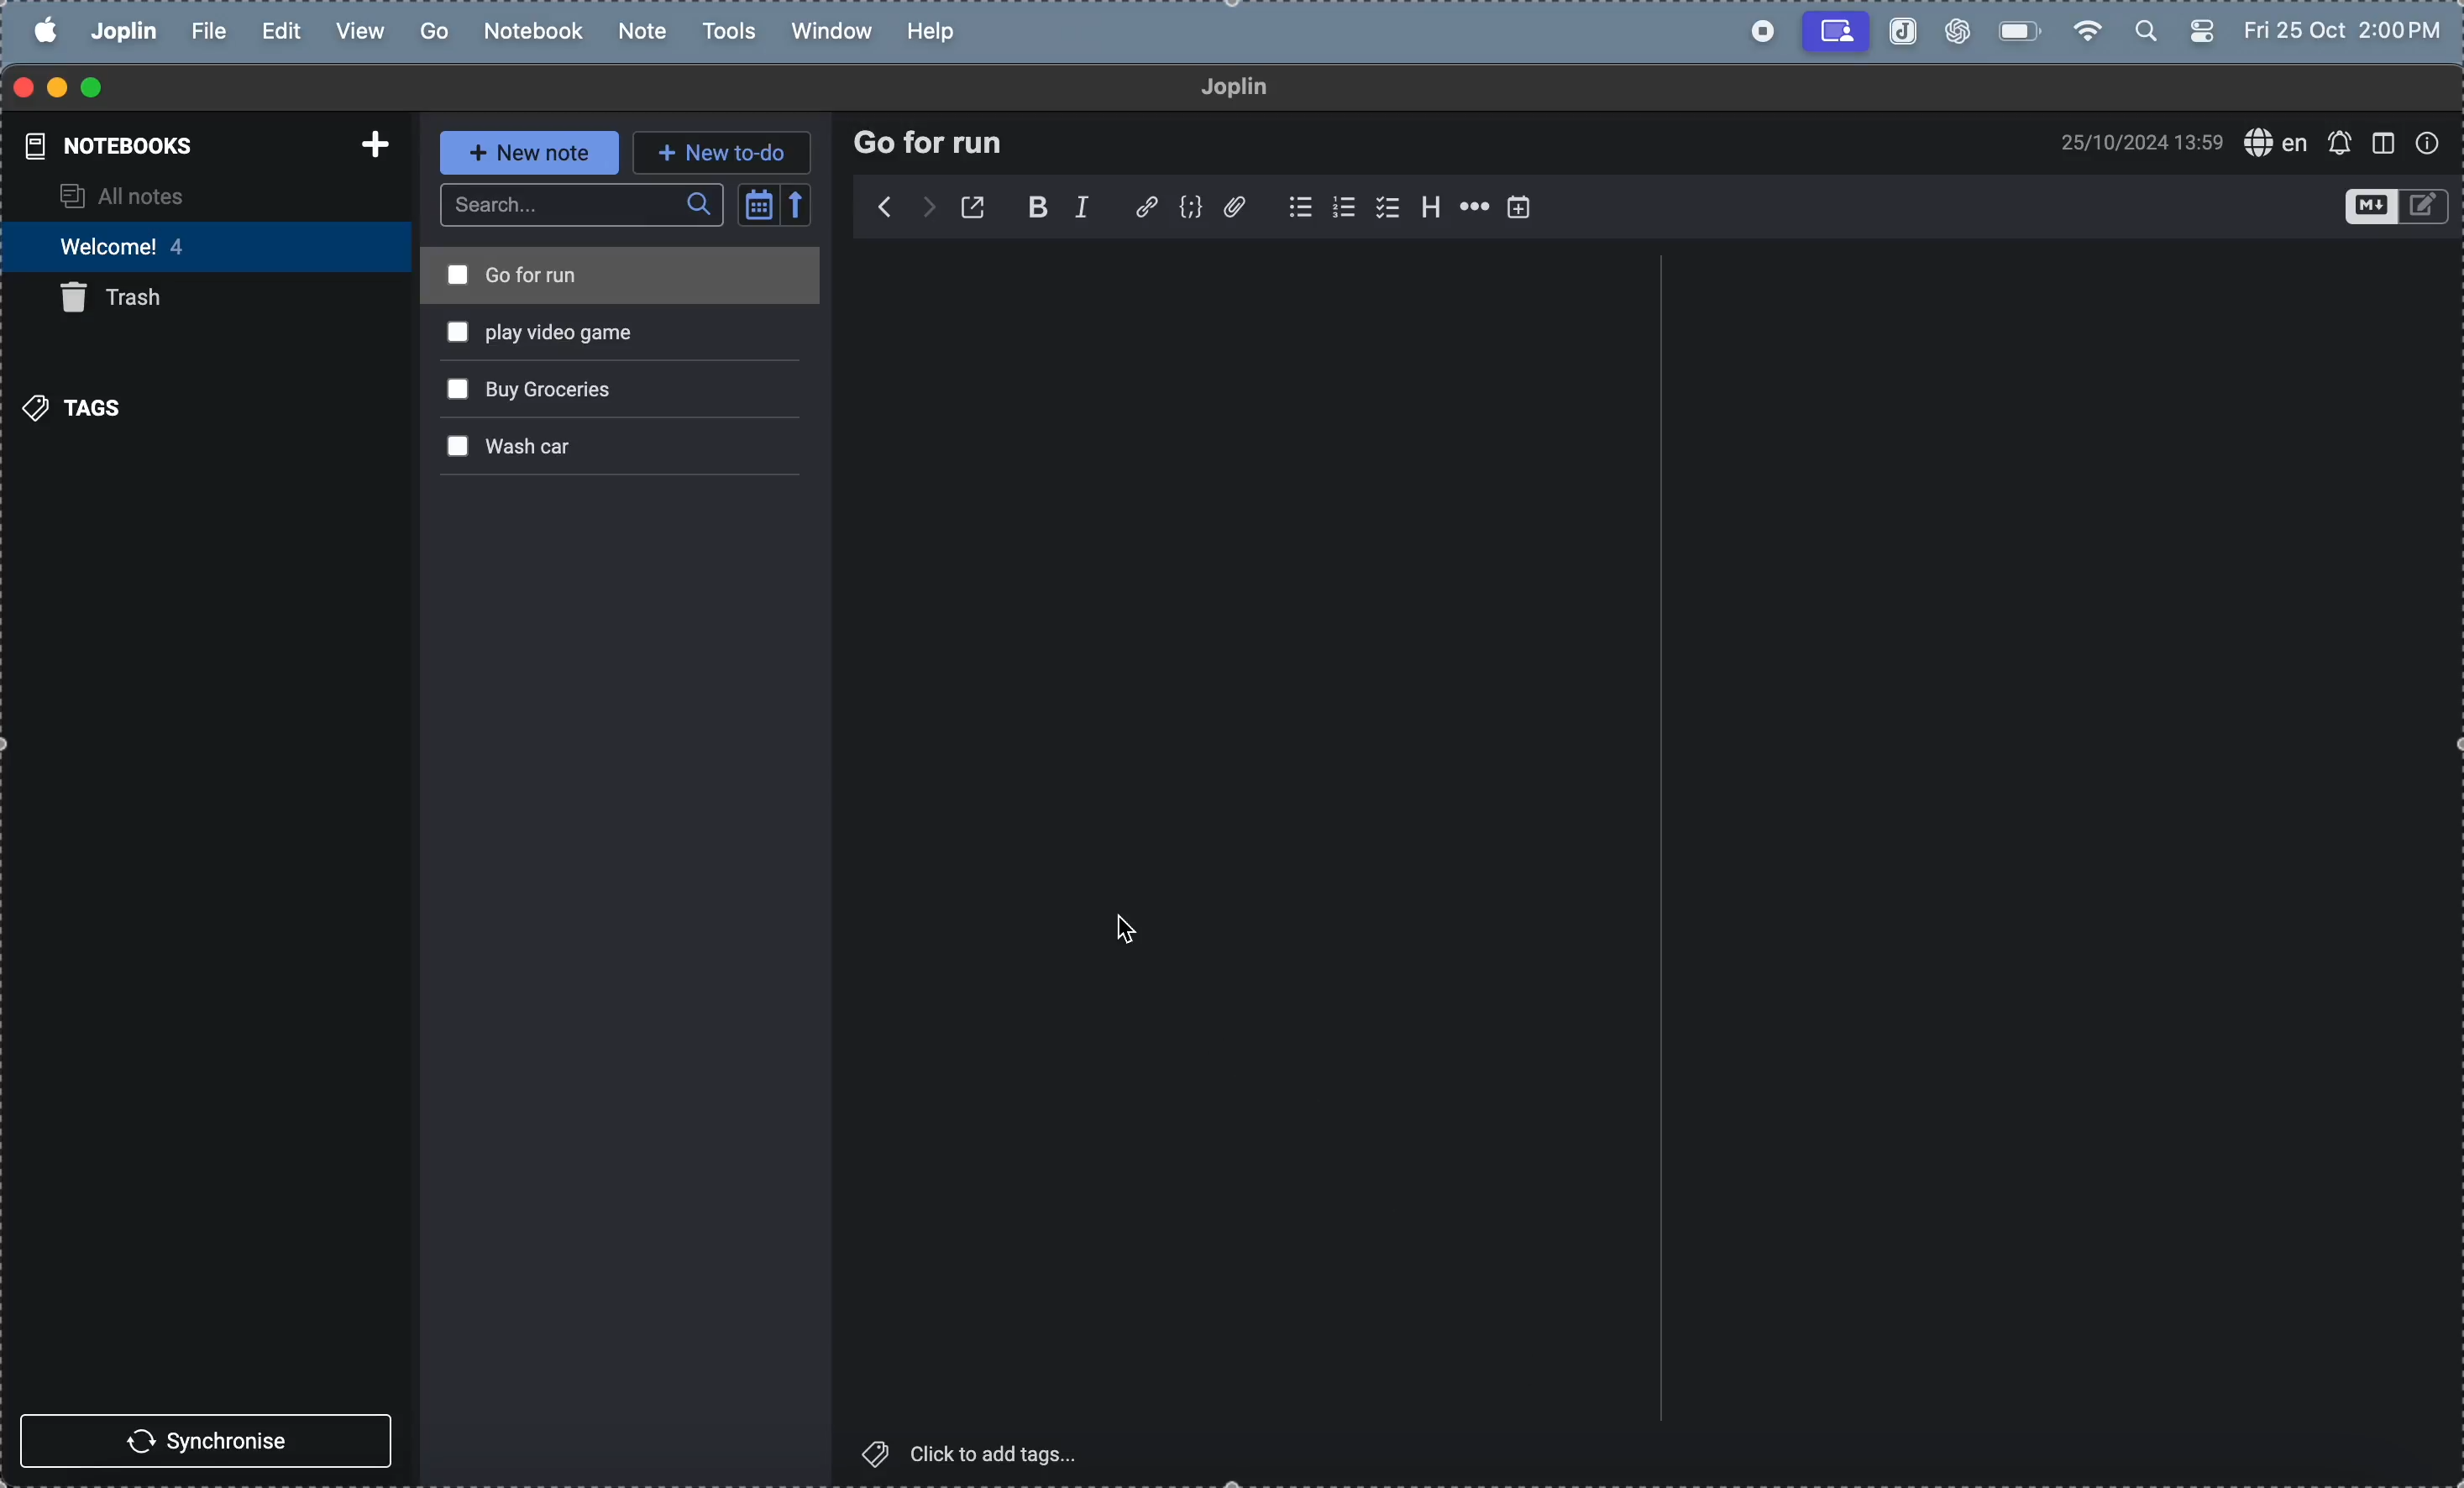  What do you see at coordinates (940, 33) in the screenshot?
I see `help` at bounding box center [940, 33].